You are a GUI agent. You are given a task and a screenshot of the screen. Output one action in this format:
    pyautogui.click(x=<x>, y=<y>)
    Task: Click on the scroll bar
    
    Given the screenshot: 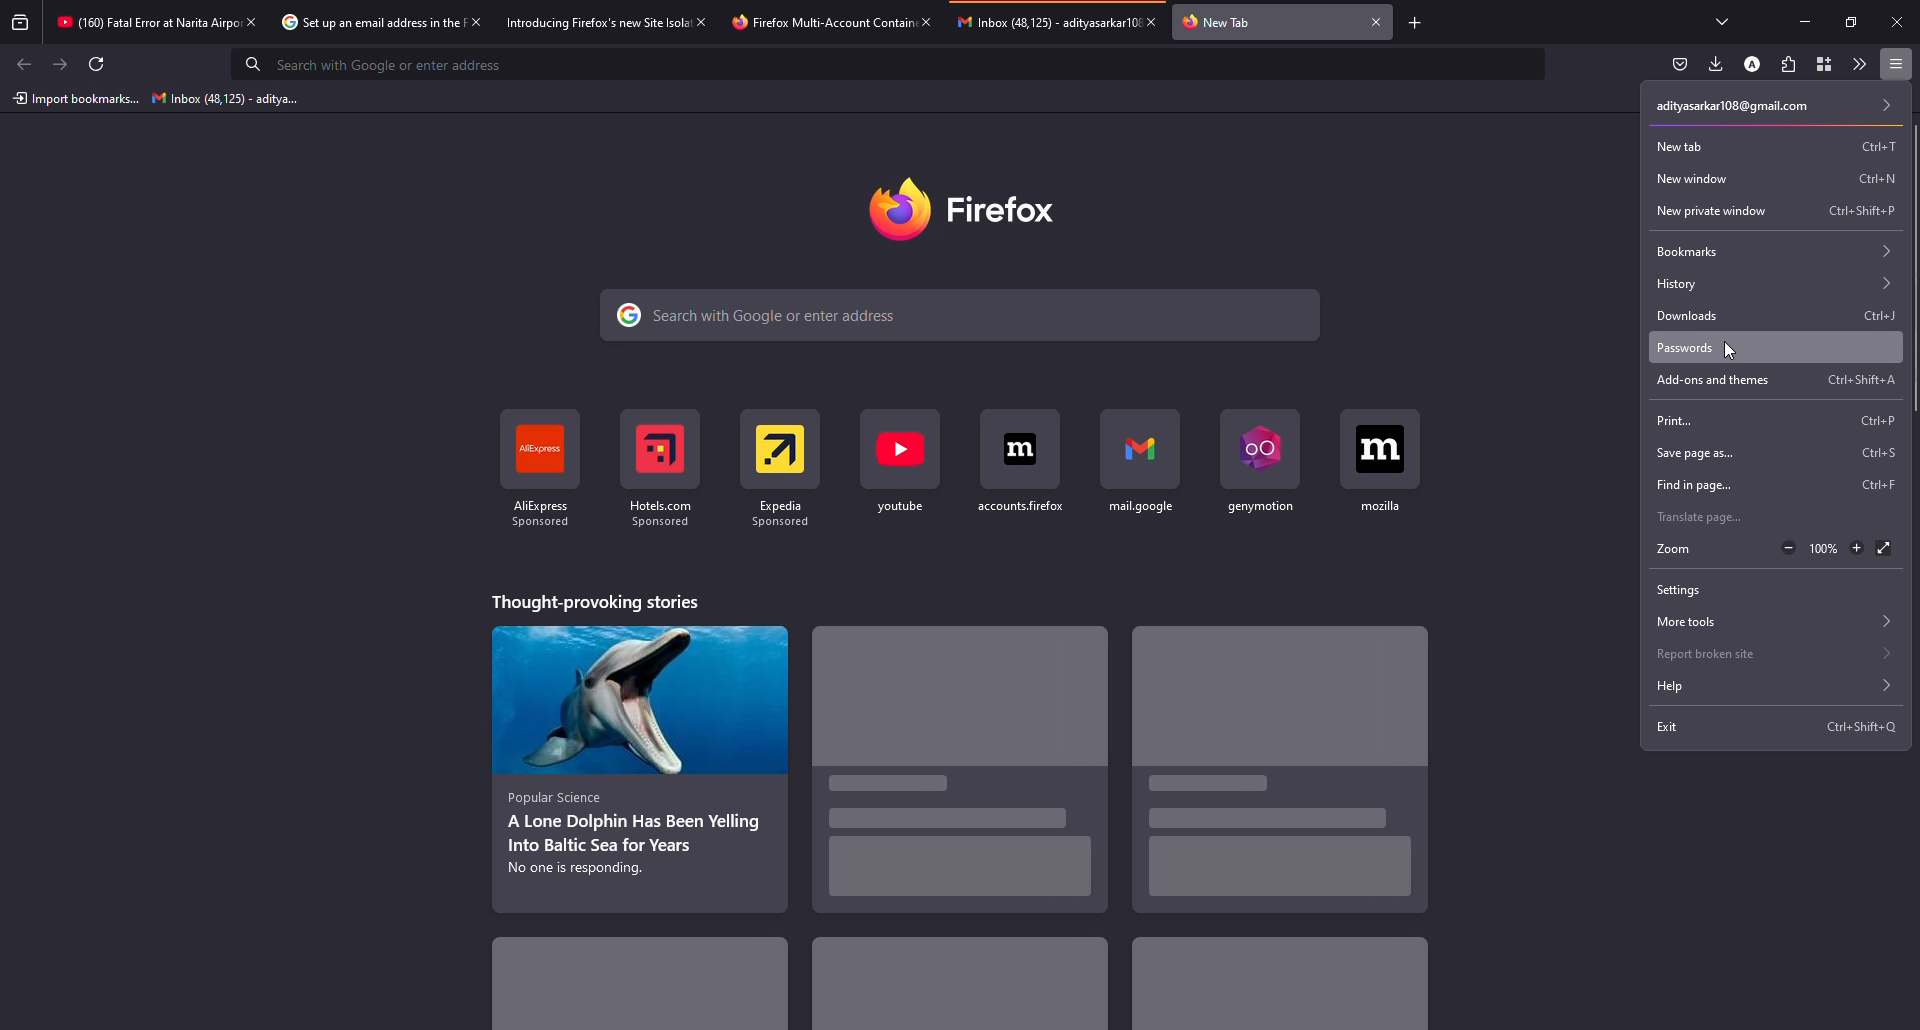 What is the action you would take?
    pyautogui.click(x=1911, y=273)
    